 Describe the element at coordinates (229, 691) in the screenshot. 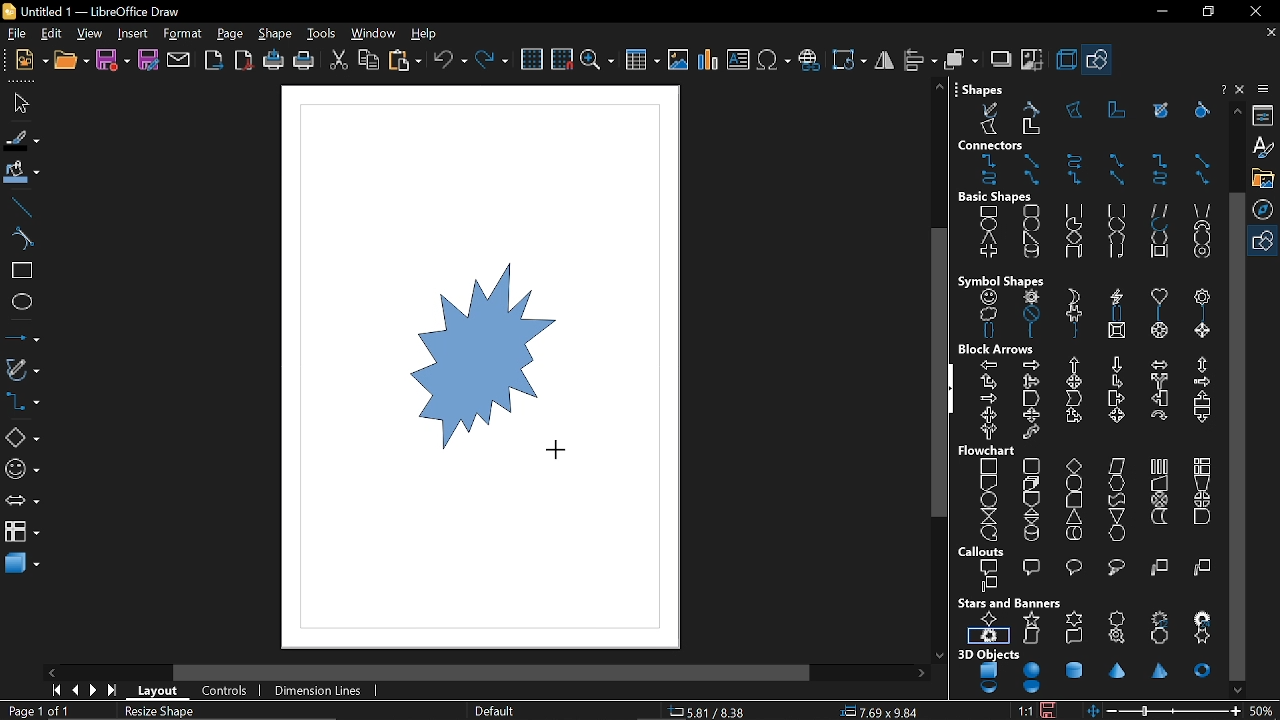

I see `controls` at that location.